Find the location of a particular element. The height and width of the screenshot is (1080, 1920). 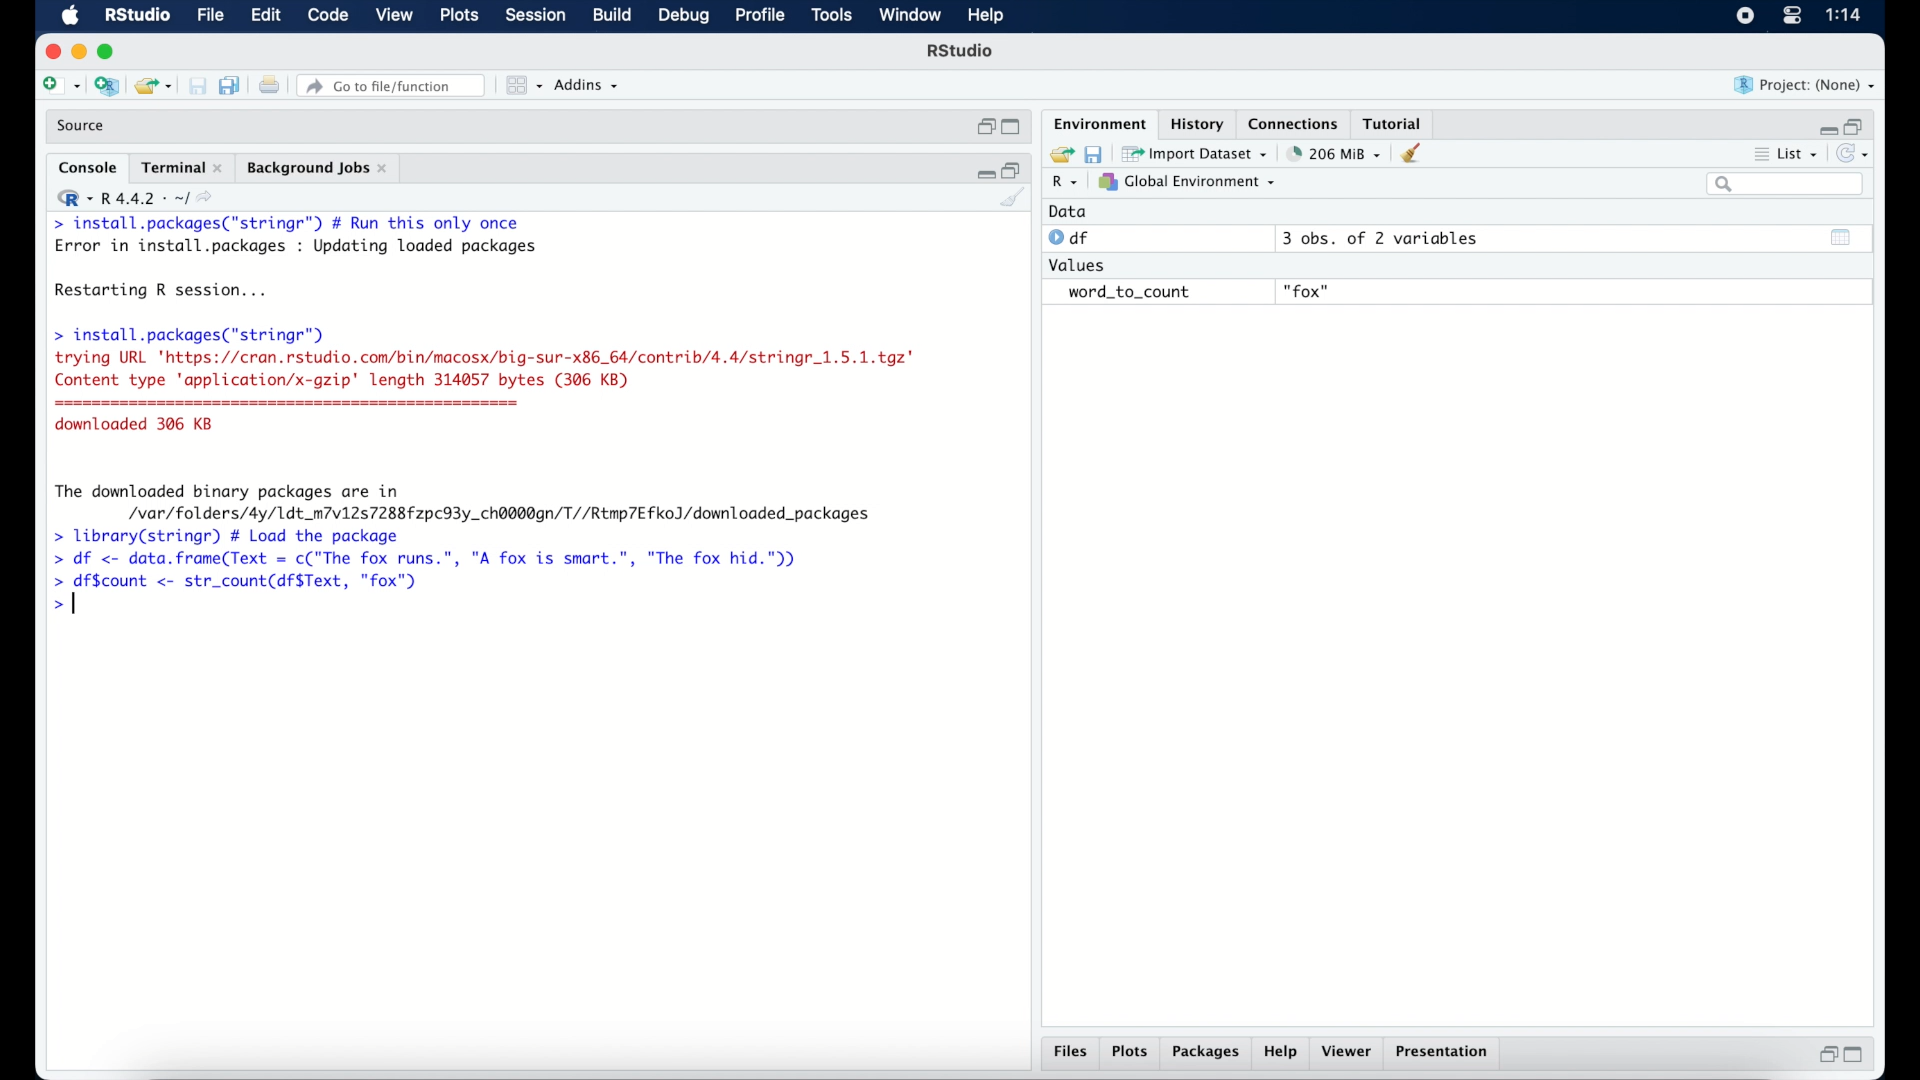

console is located at coordinates (88, 168).